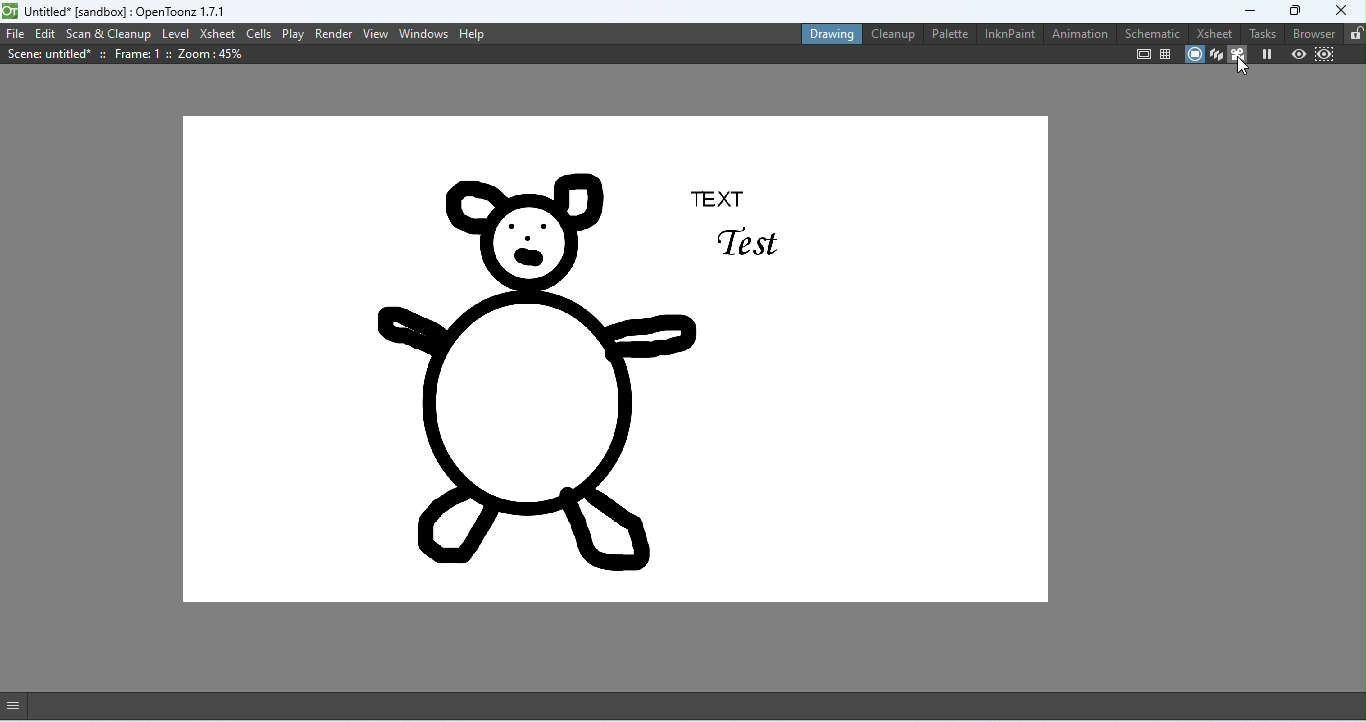 This screenshot has height=722, width=1366. Describe the element at coordinates (1236, 10) in the screenshot. I see `minimize` at that location.